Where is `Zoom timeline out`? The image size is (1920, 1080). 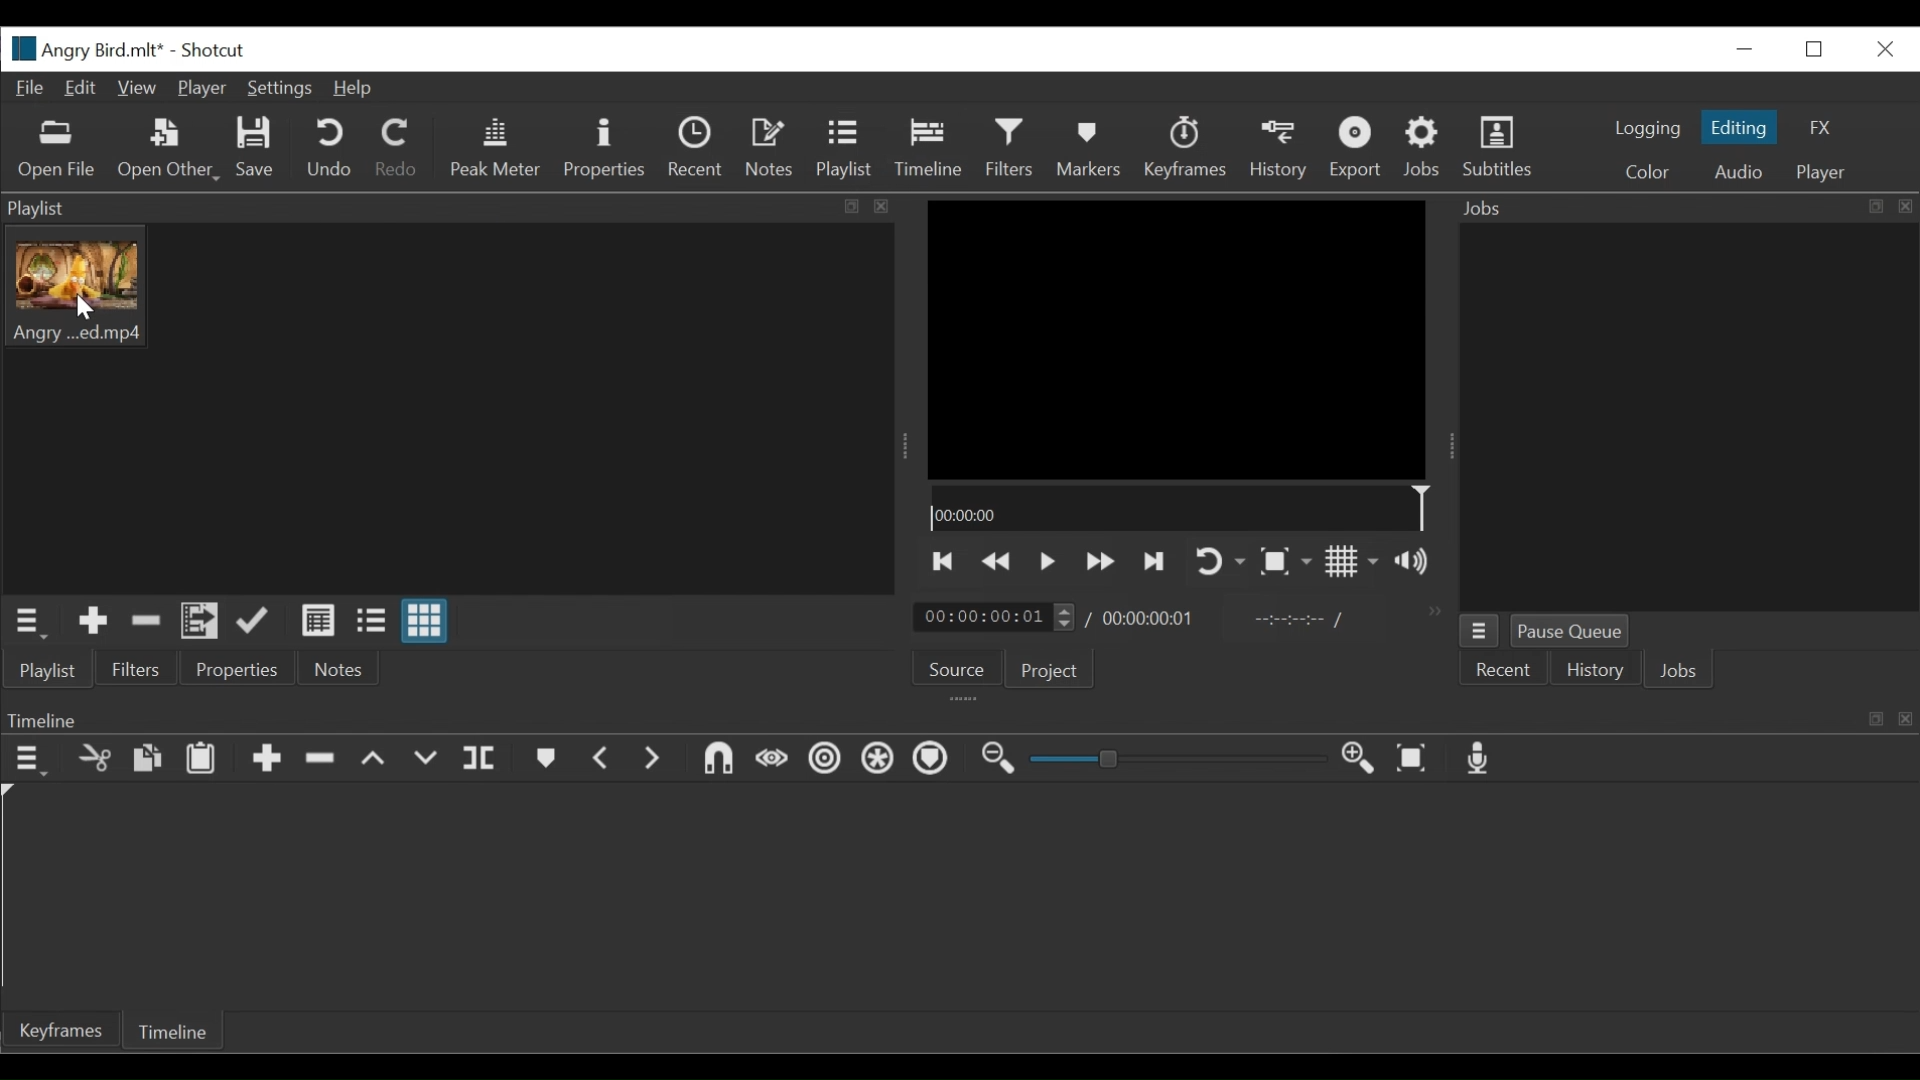
Zoom timeline out is located at coordinates (997, 758).